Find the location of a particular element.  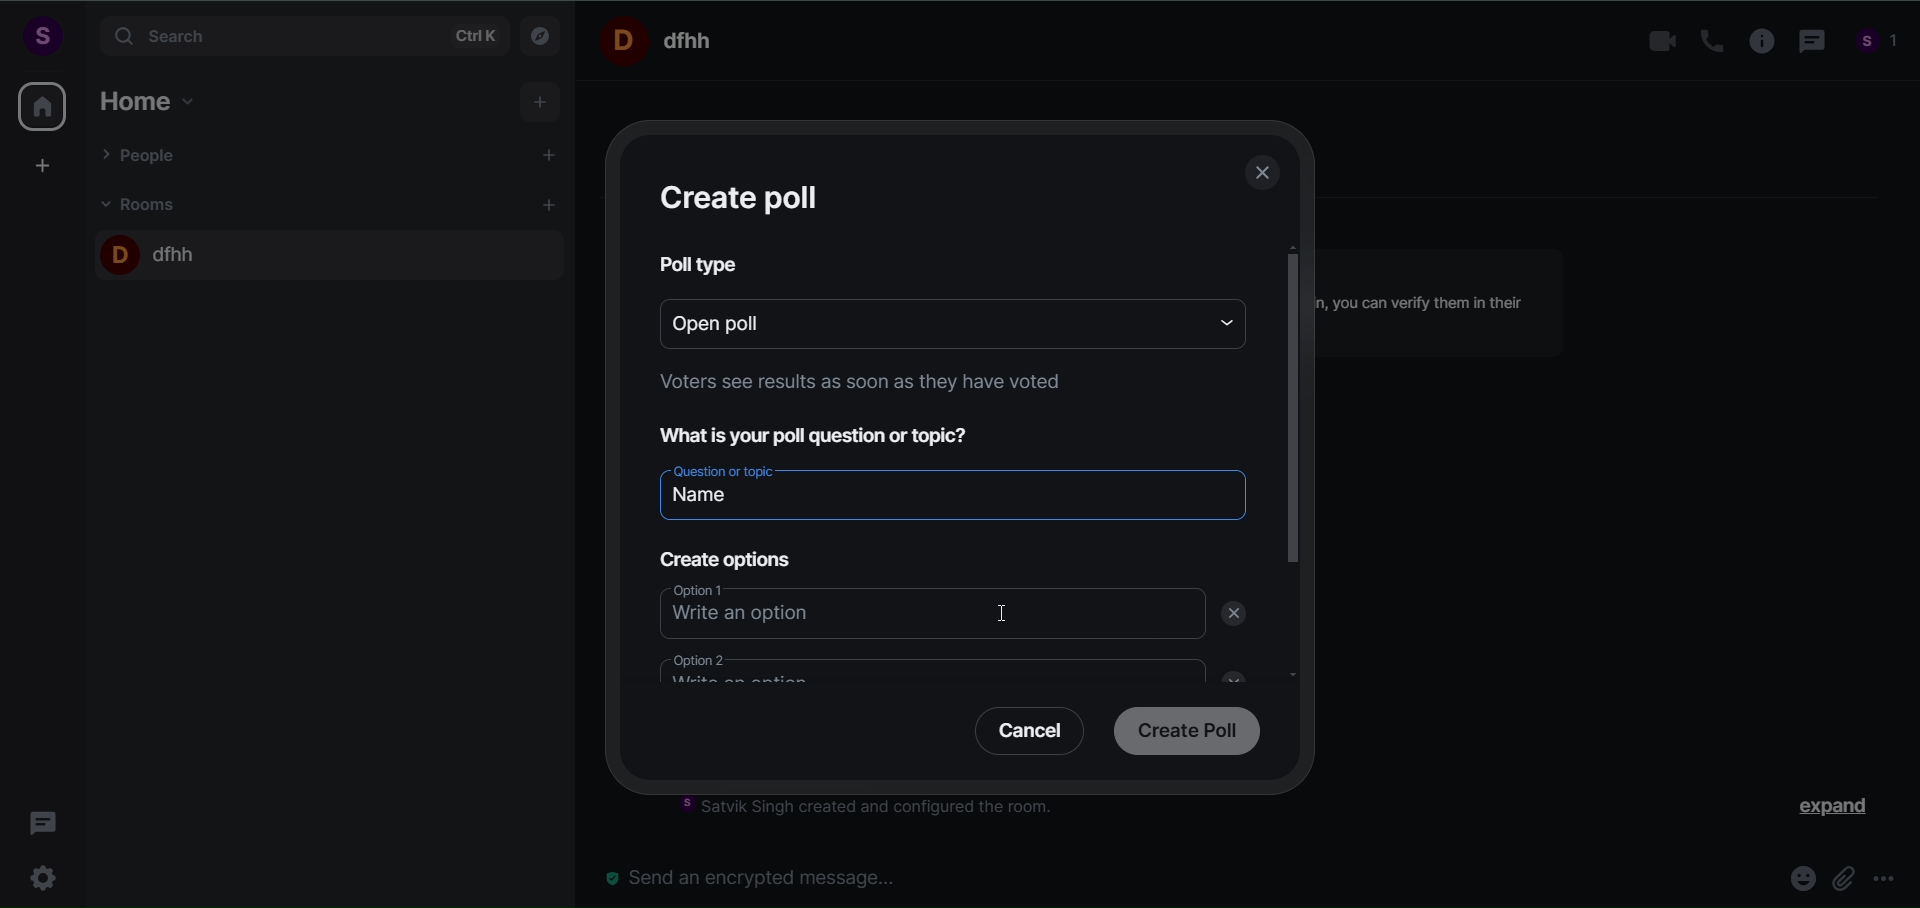

poll type is located at coordinates (702, 264).